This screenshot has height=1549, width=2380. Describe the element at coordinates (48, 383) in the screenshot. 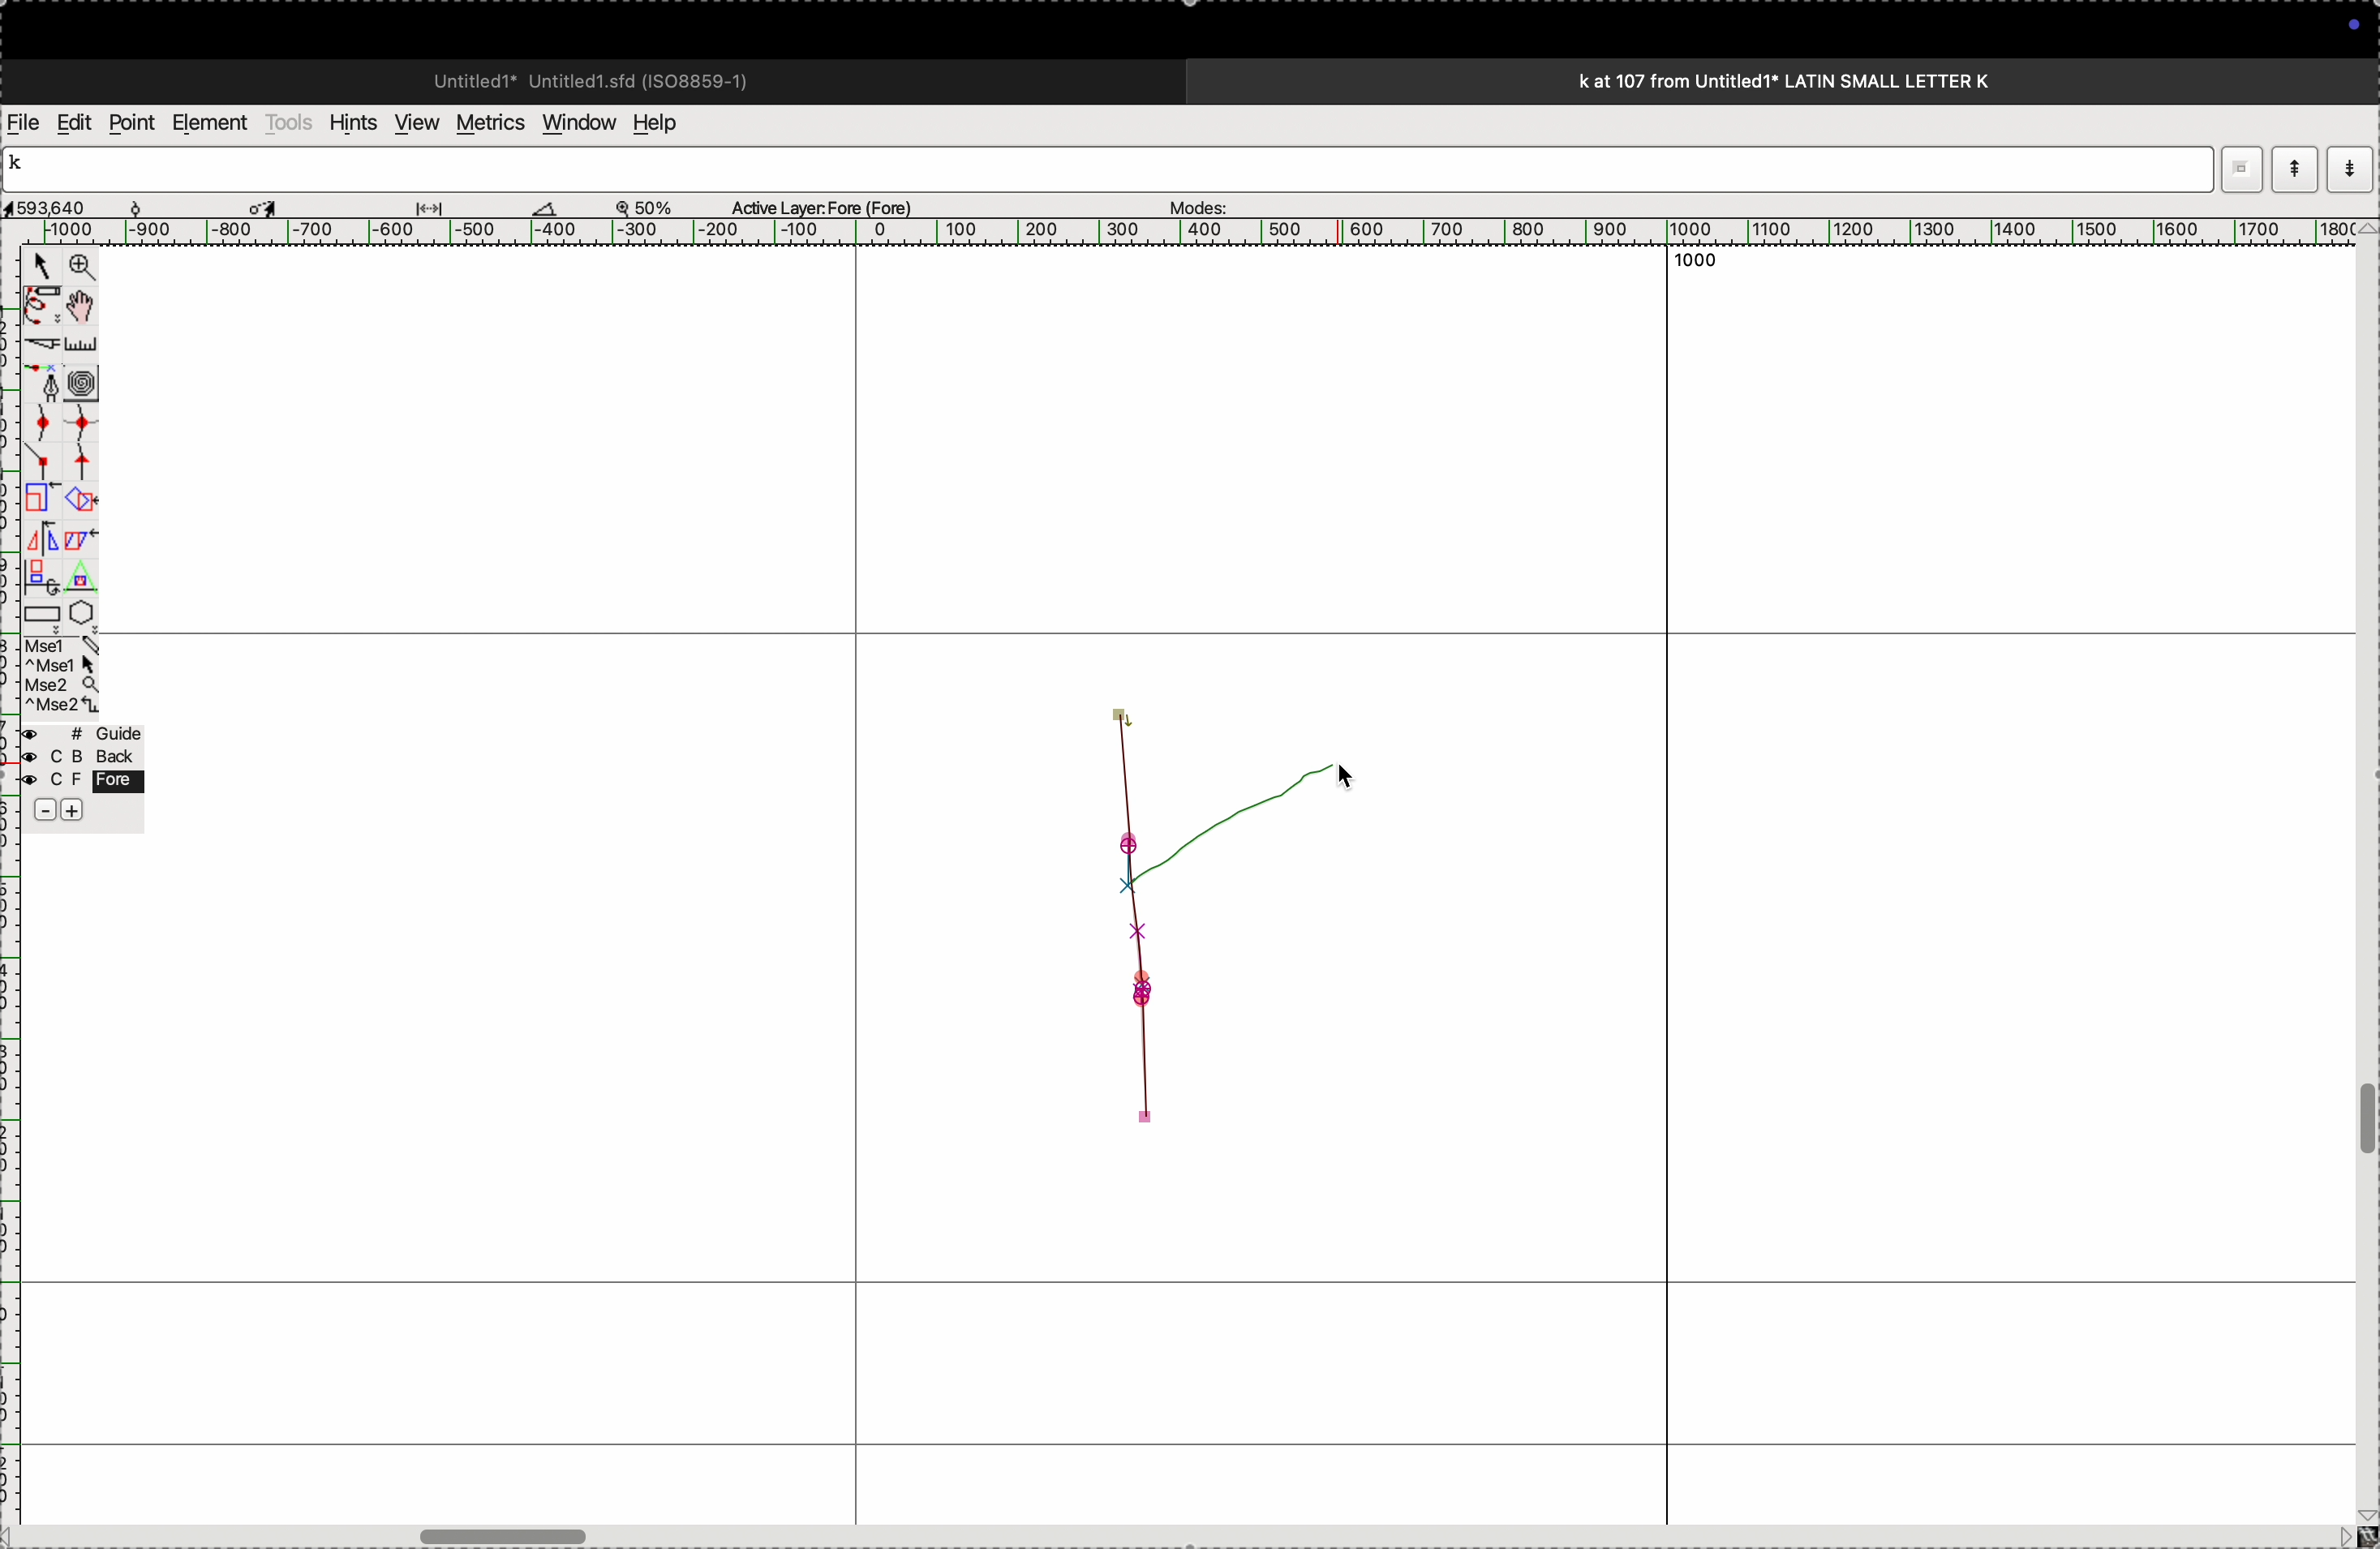

I see `fountain pen` at that location.